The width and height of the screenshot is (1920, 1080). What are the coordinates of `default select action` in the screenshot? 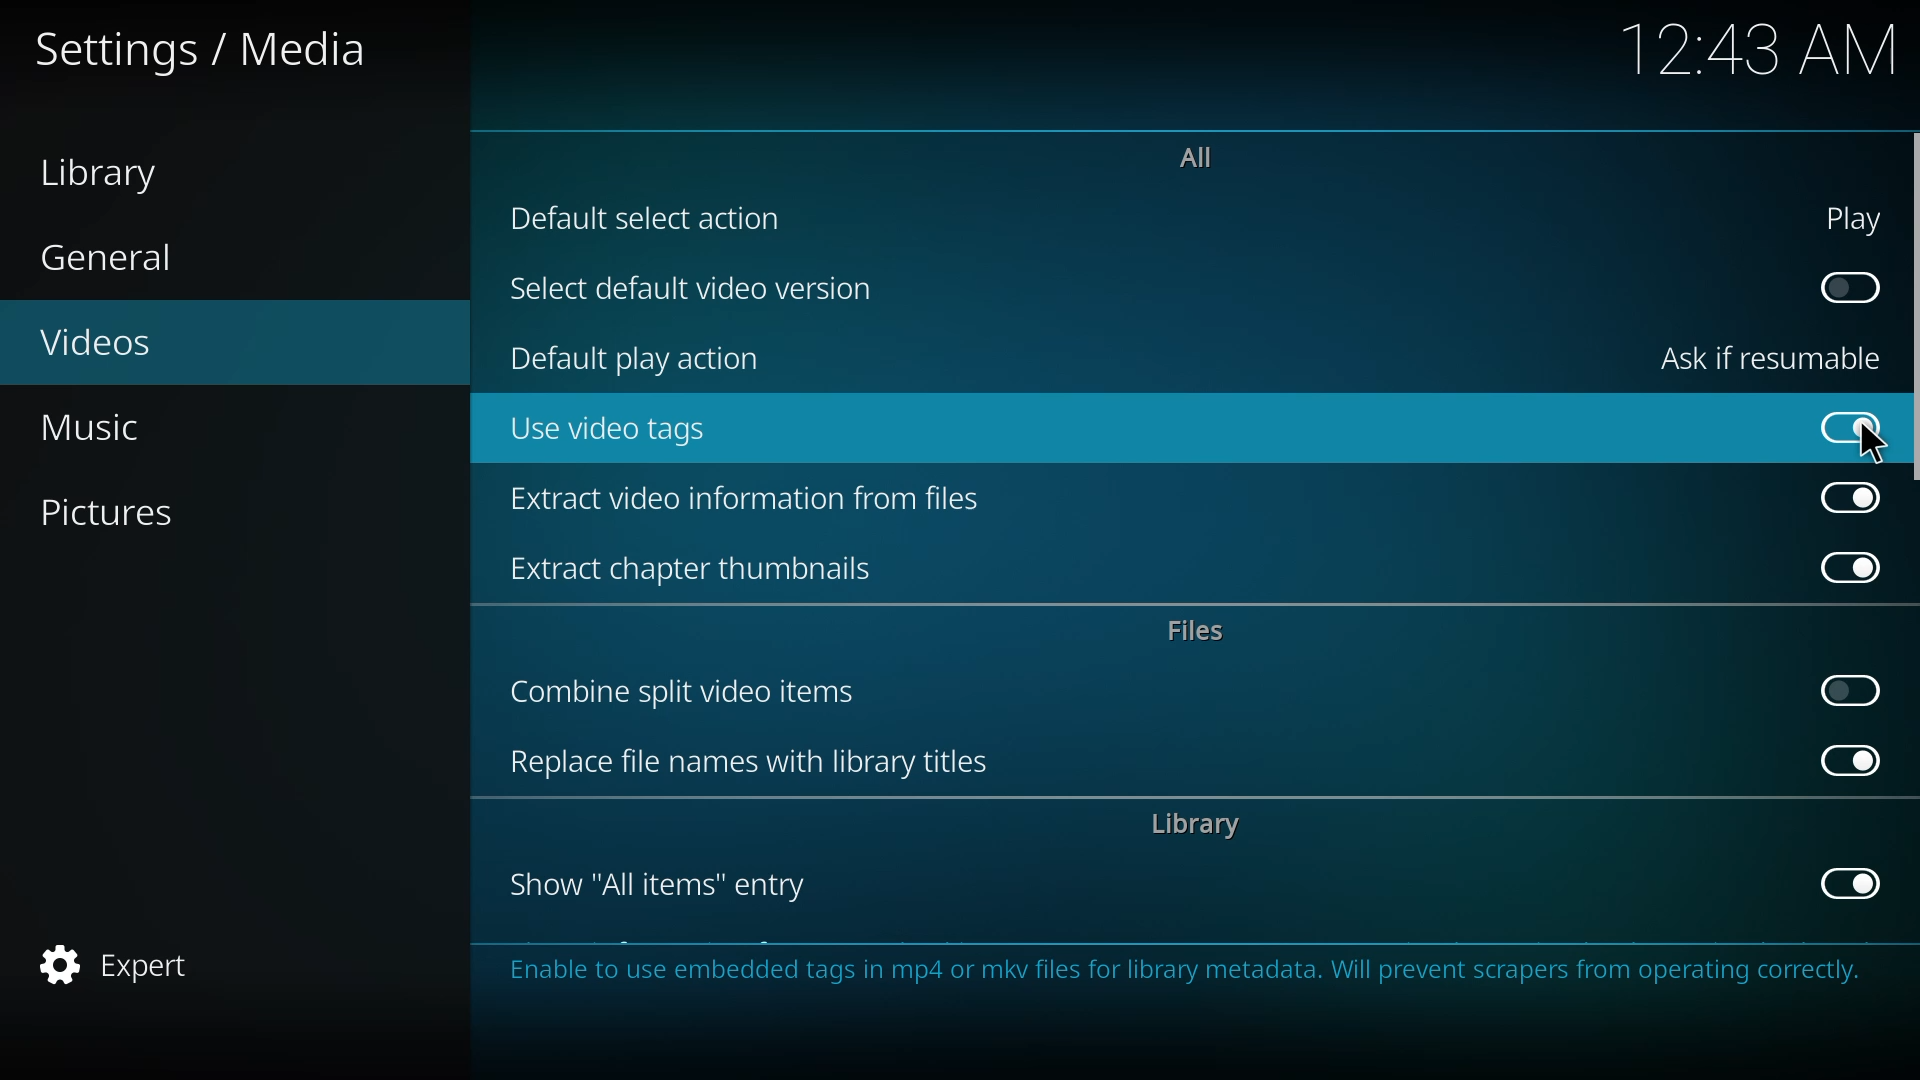 It's located at (654, 218).